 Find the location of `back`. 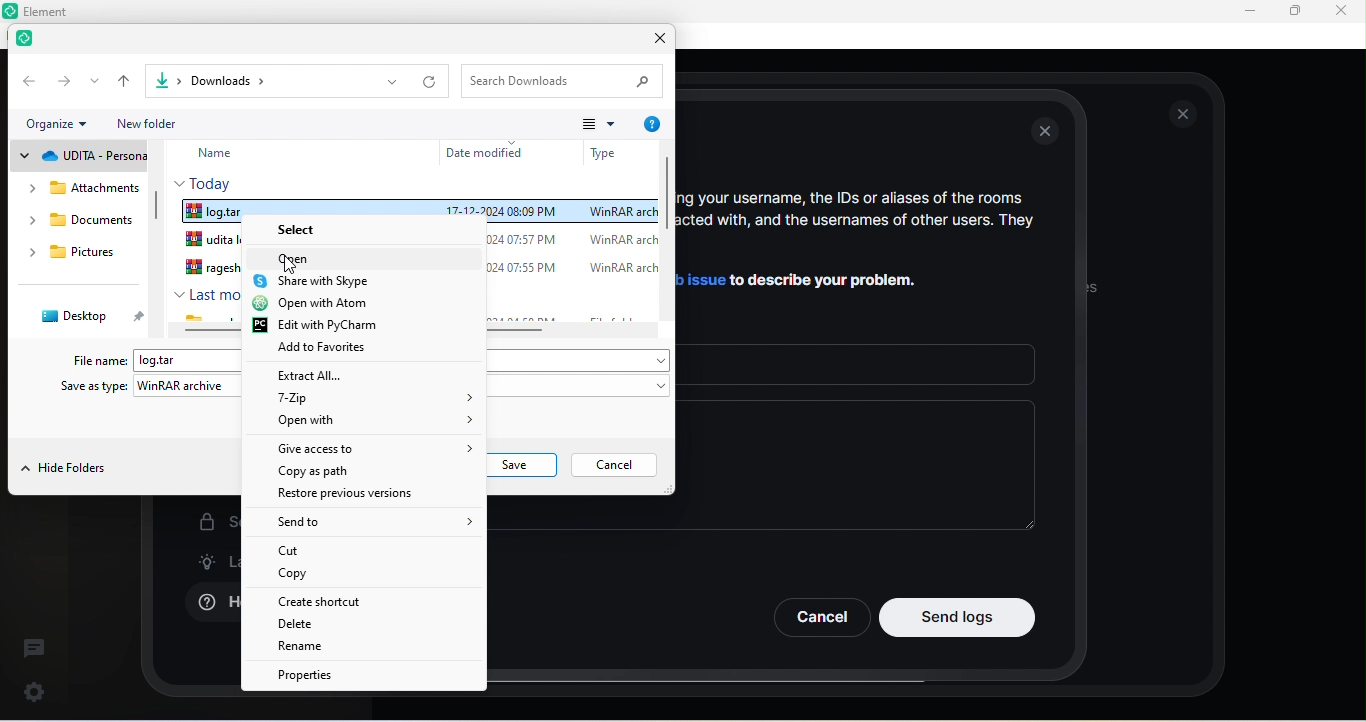

back is located at coordinates (27, 80).